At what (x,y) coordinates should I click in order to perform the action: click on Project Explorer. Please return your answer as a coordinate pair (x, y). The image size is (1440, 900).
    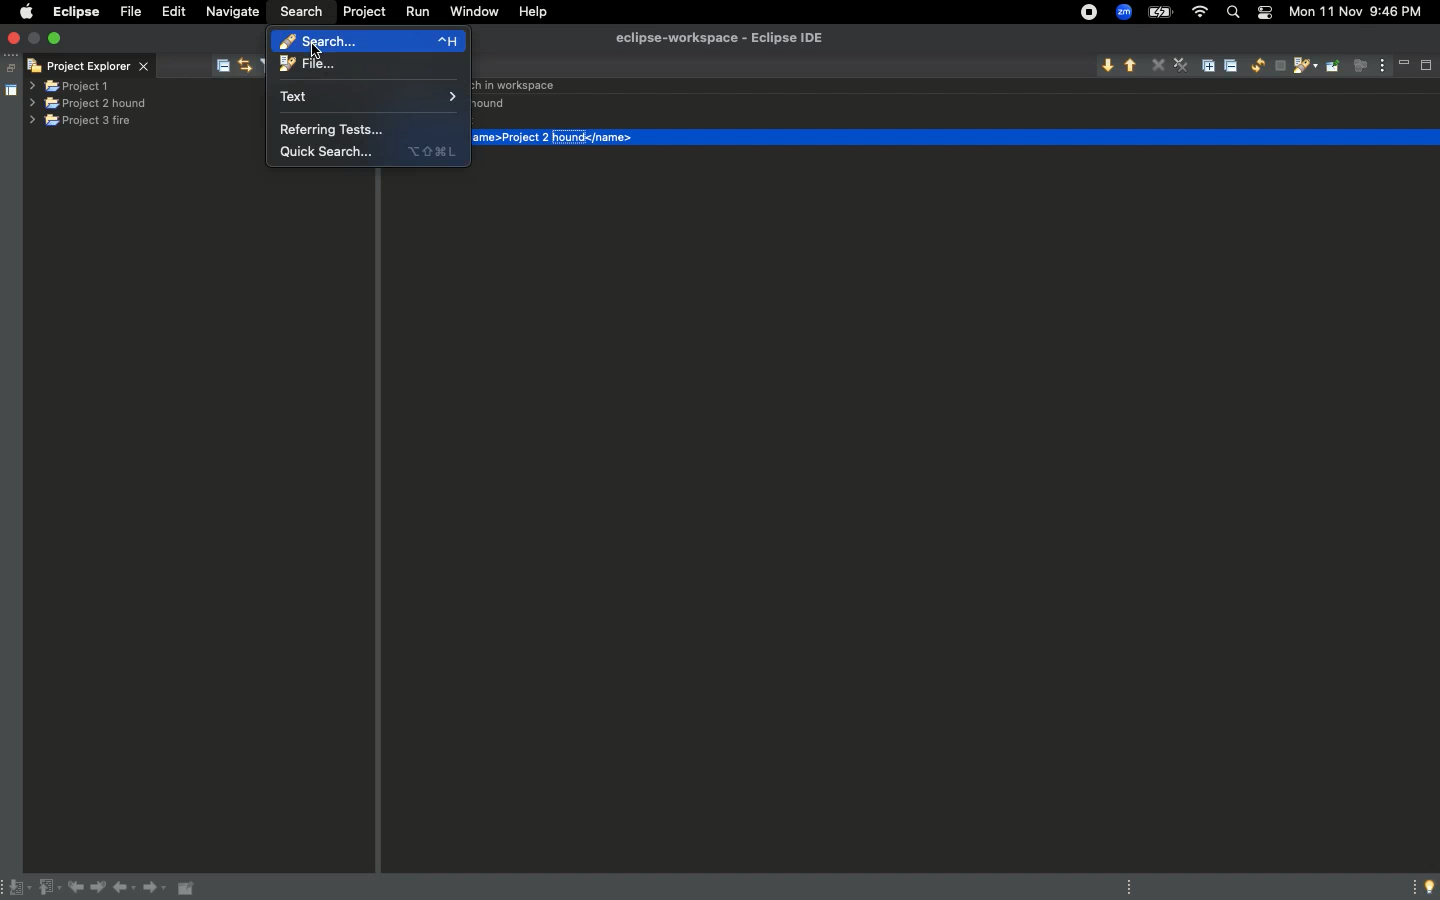
    Looking at the image, I should click on (91, 64).